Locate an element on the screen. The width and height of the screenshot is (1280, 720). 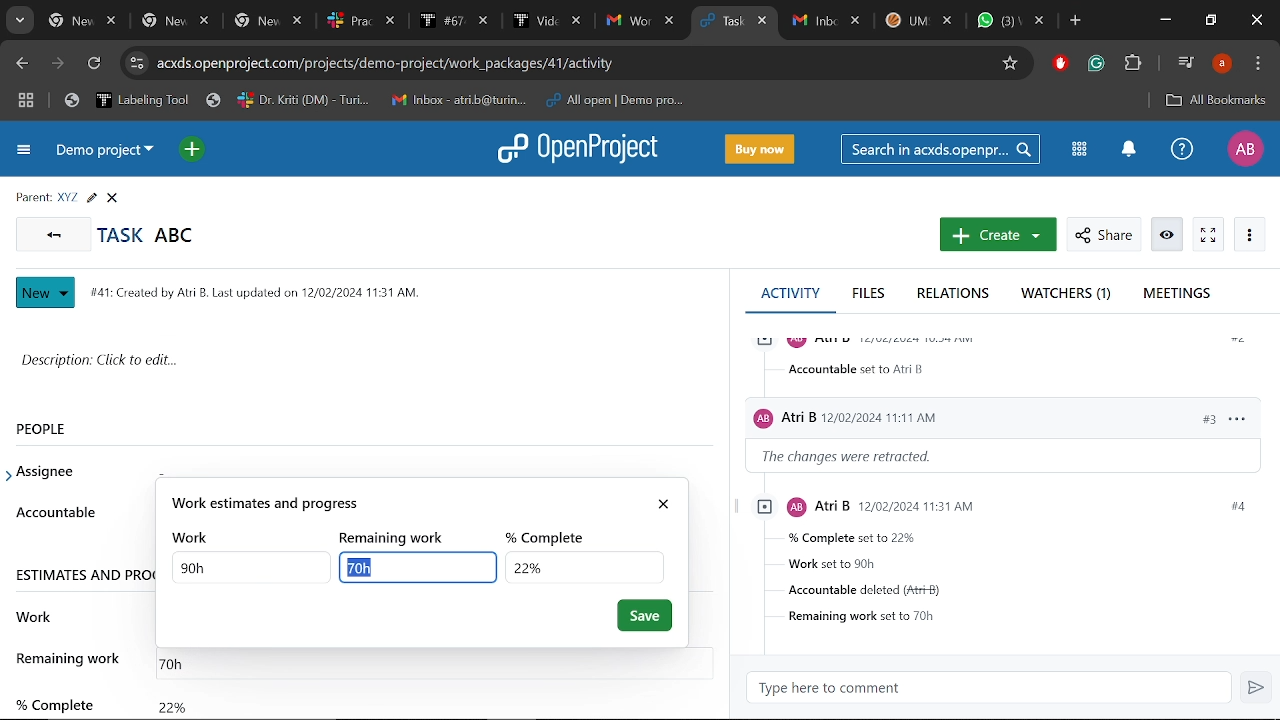
options is located at coordinates (1236, 417).